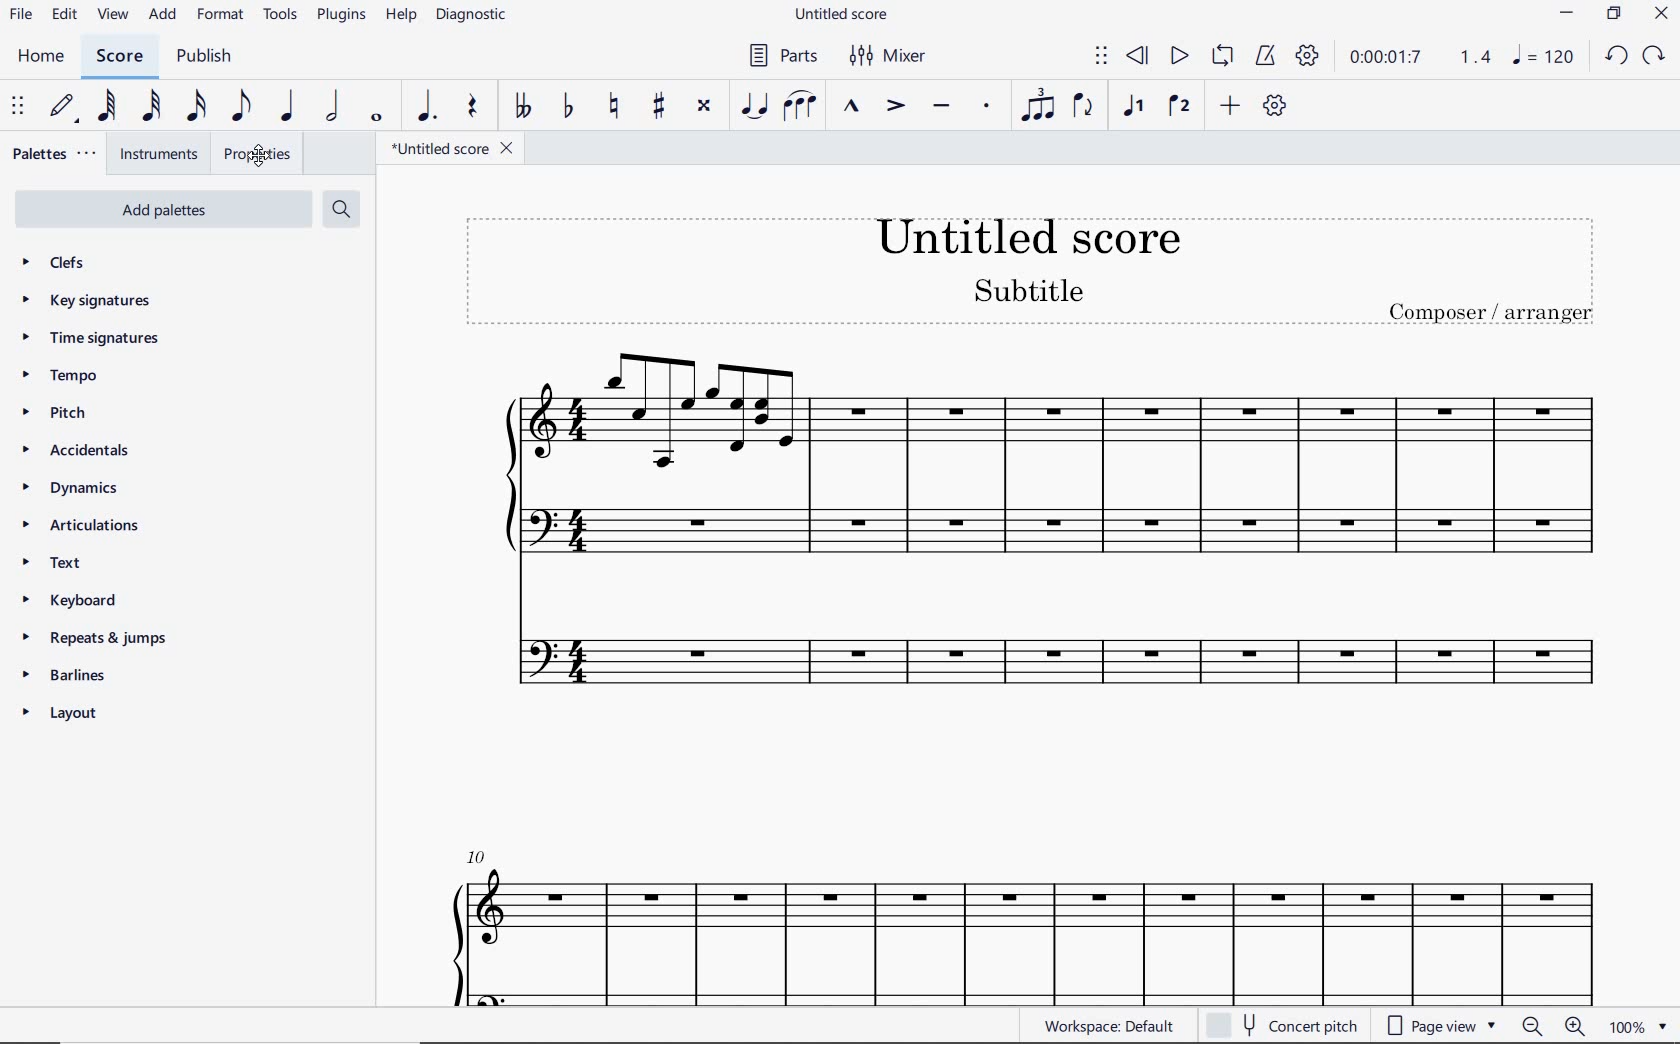 The image size is (1680, 1044). I want to click on TUPLET, so click(1040, 106).